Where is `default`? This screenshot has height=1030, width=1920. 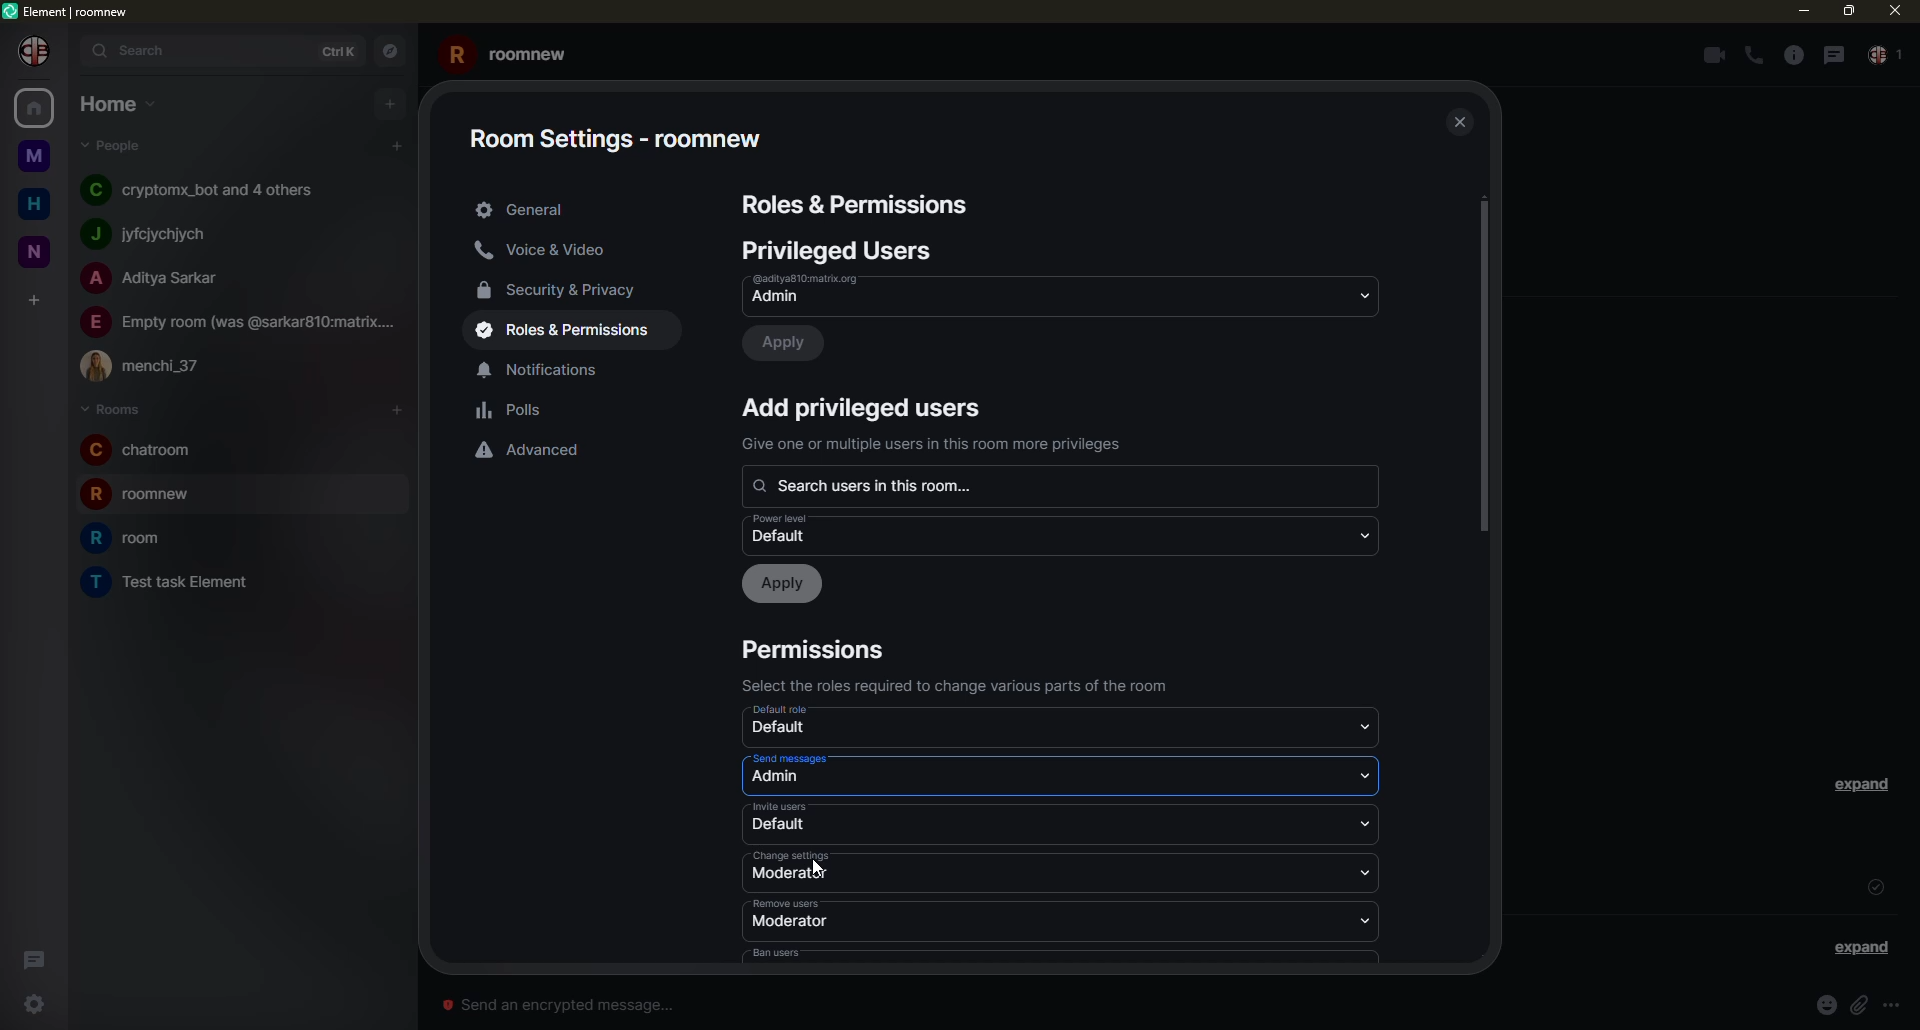
default is located at coordinates (782, 825).